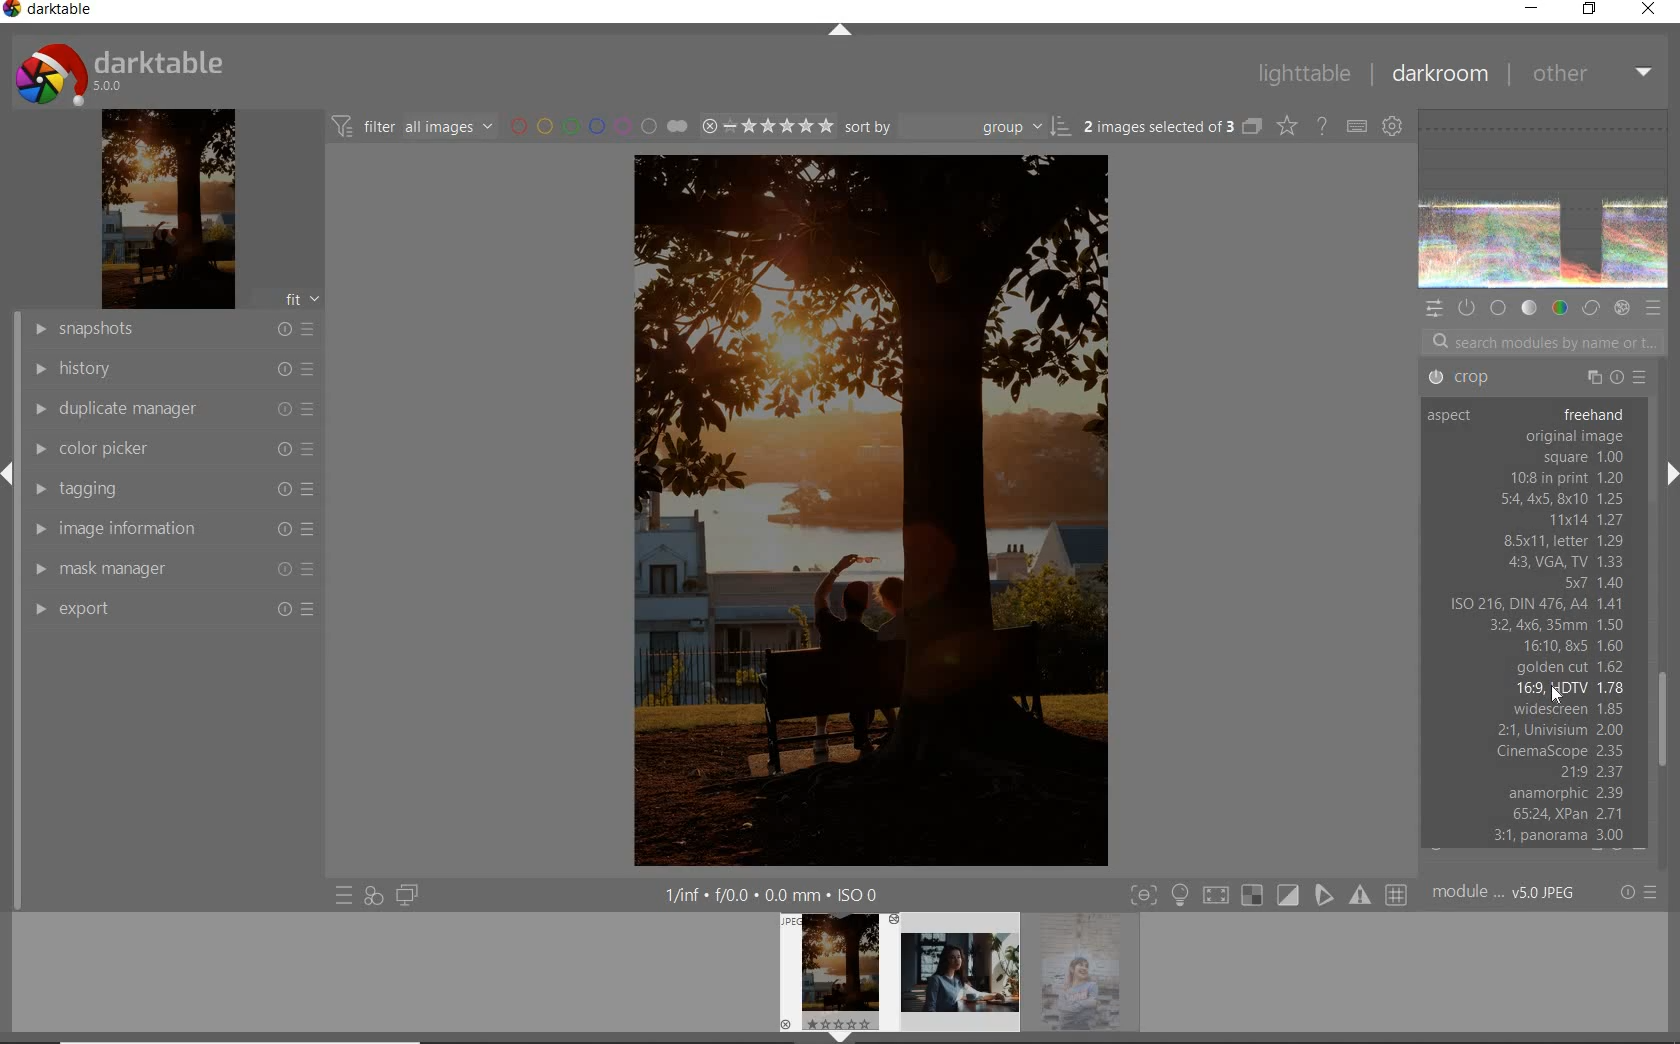  I want to click on selected image, so click(867, 507).